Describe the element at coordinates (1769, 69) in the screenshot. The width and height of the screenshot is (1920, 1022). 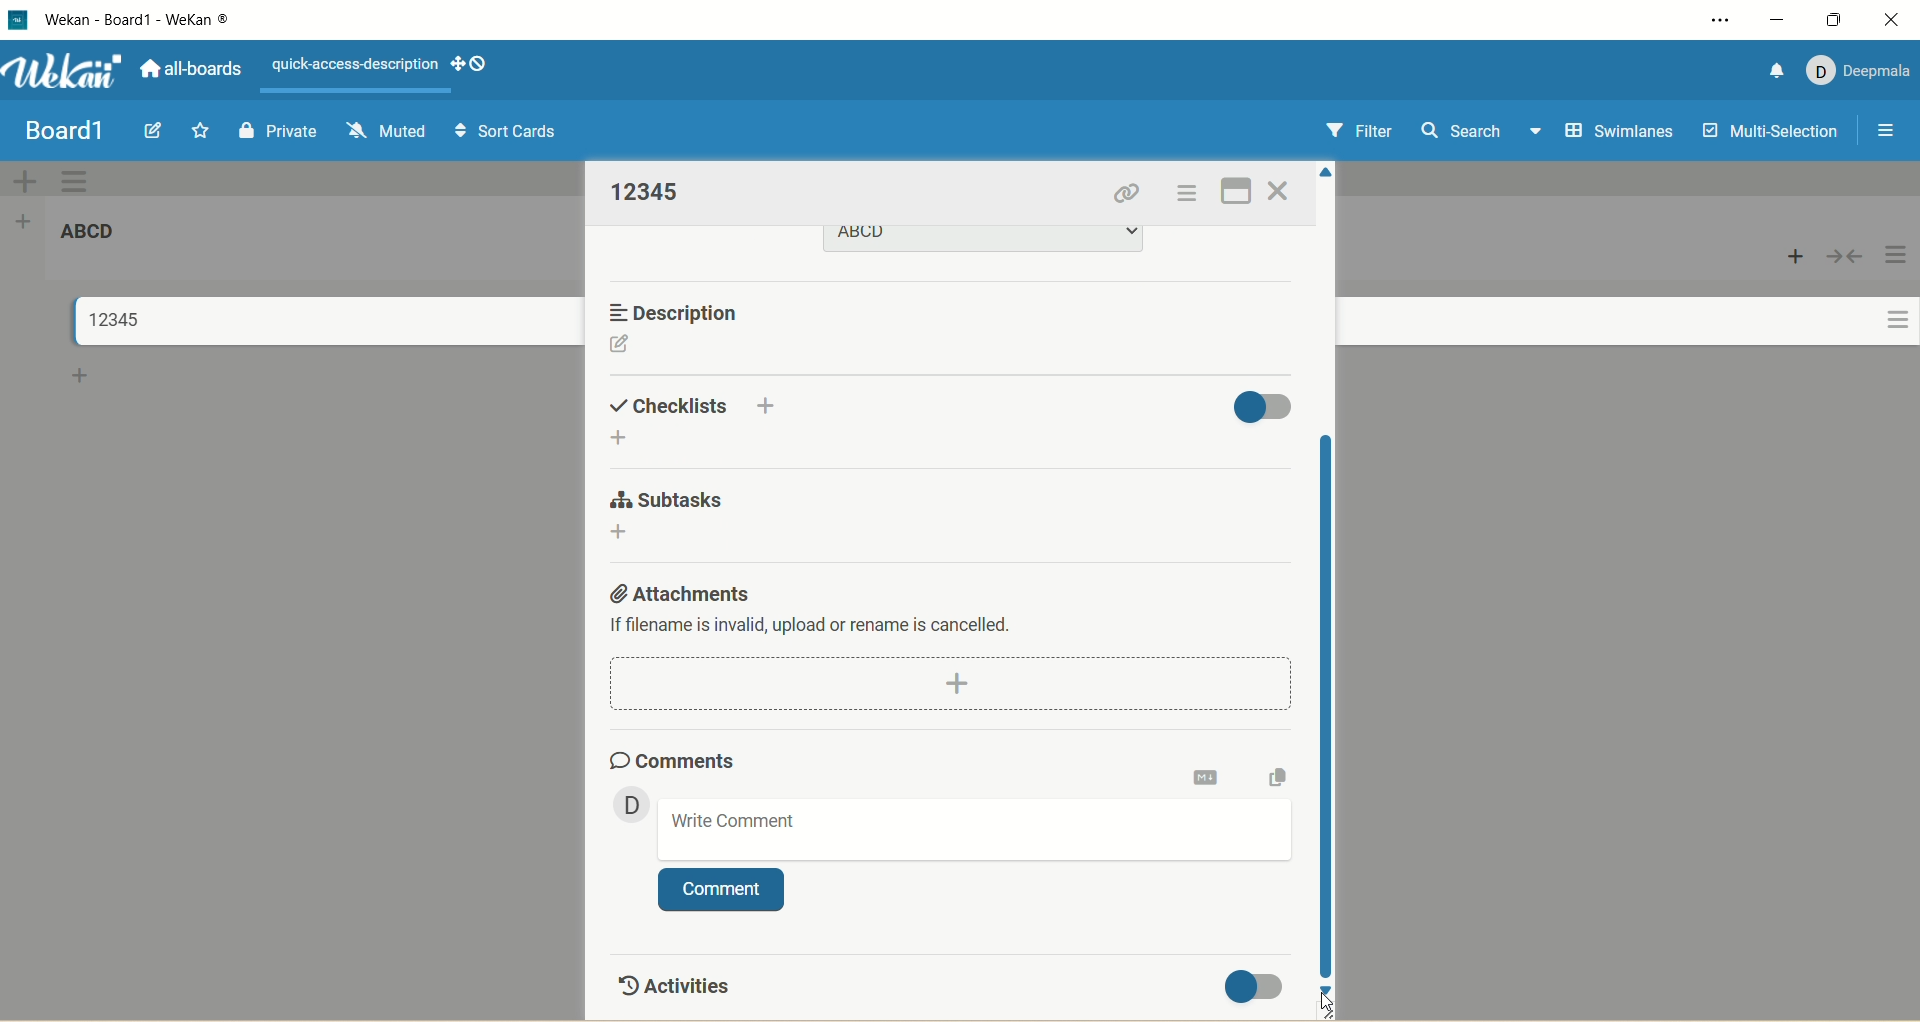
I see `notification` at that location.